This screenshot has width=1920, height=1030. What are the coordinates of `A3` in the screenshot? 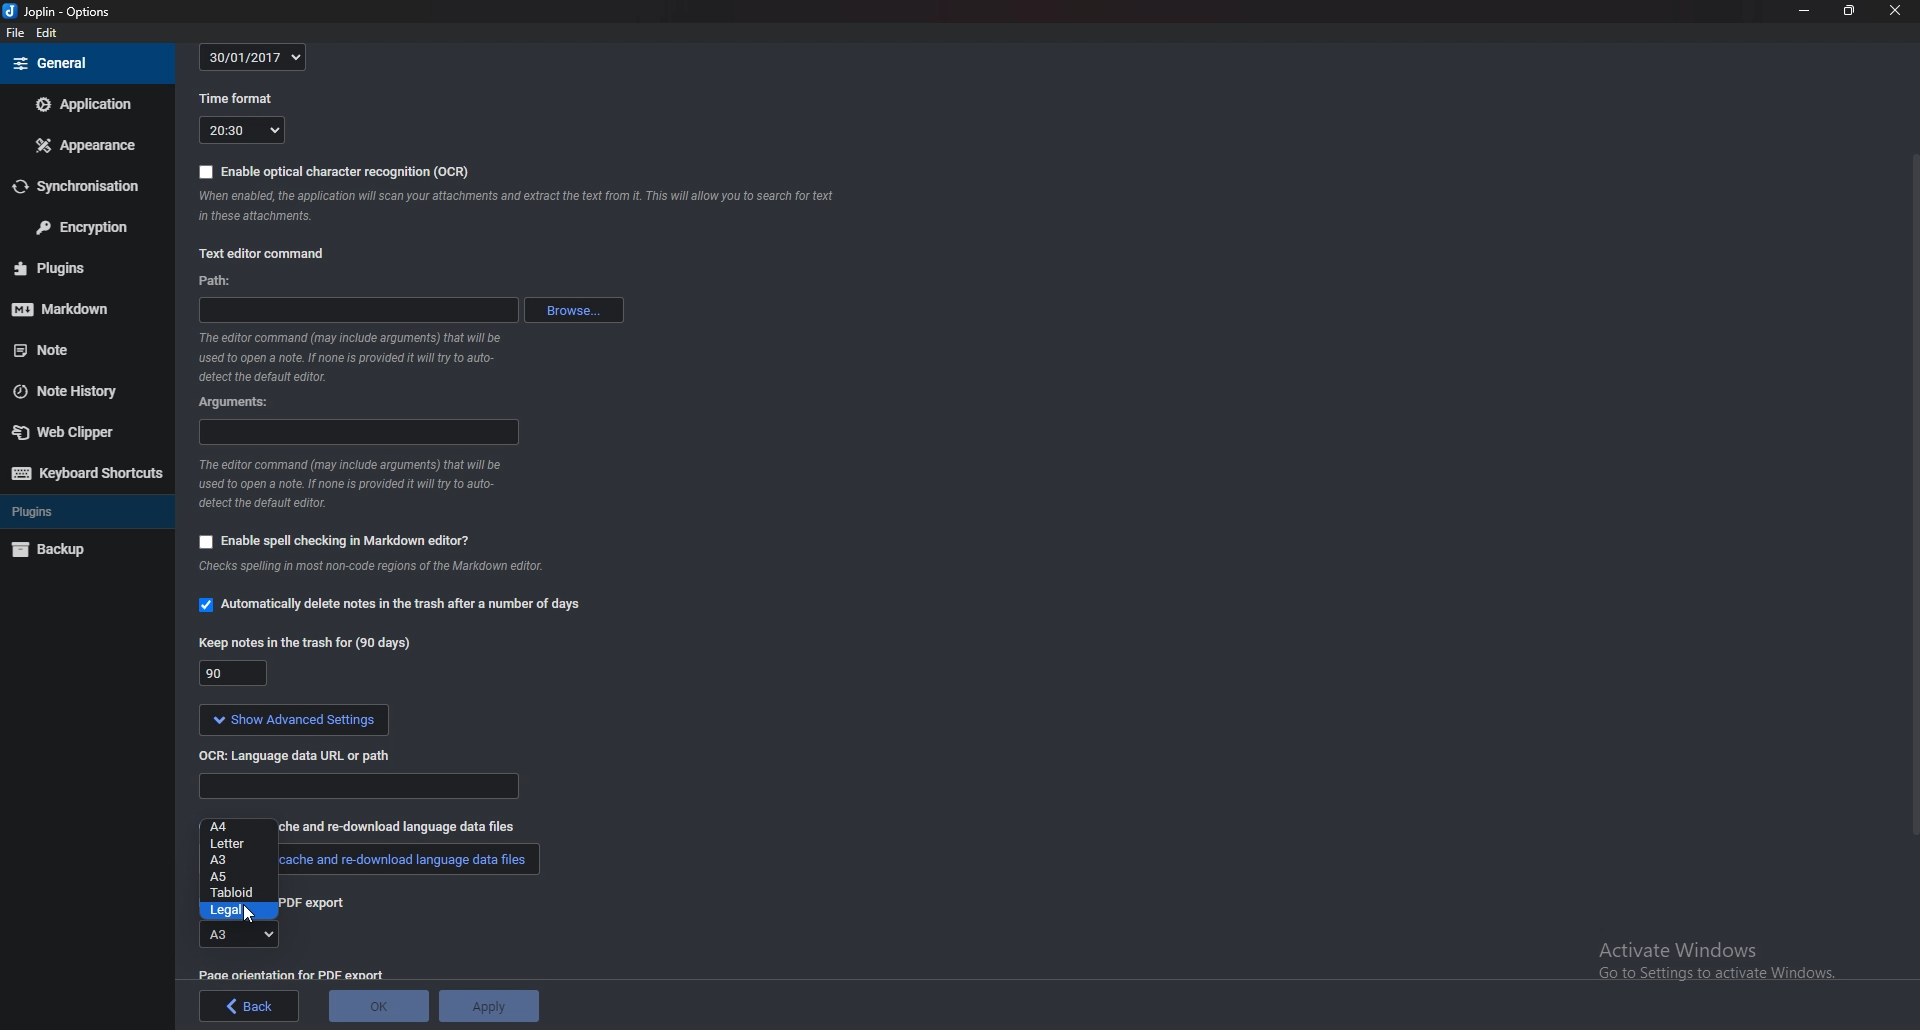 It's located at (235, 934).